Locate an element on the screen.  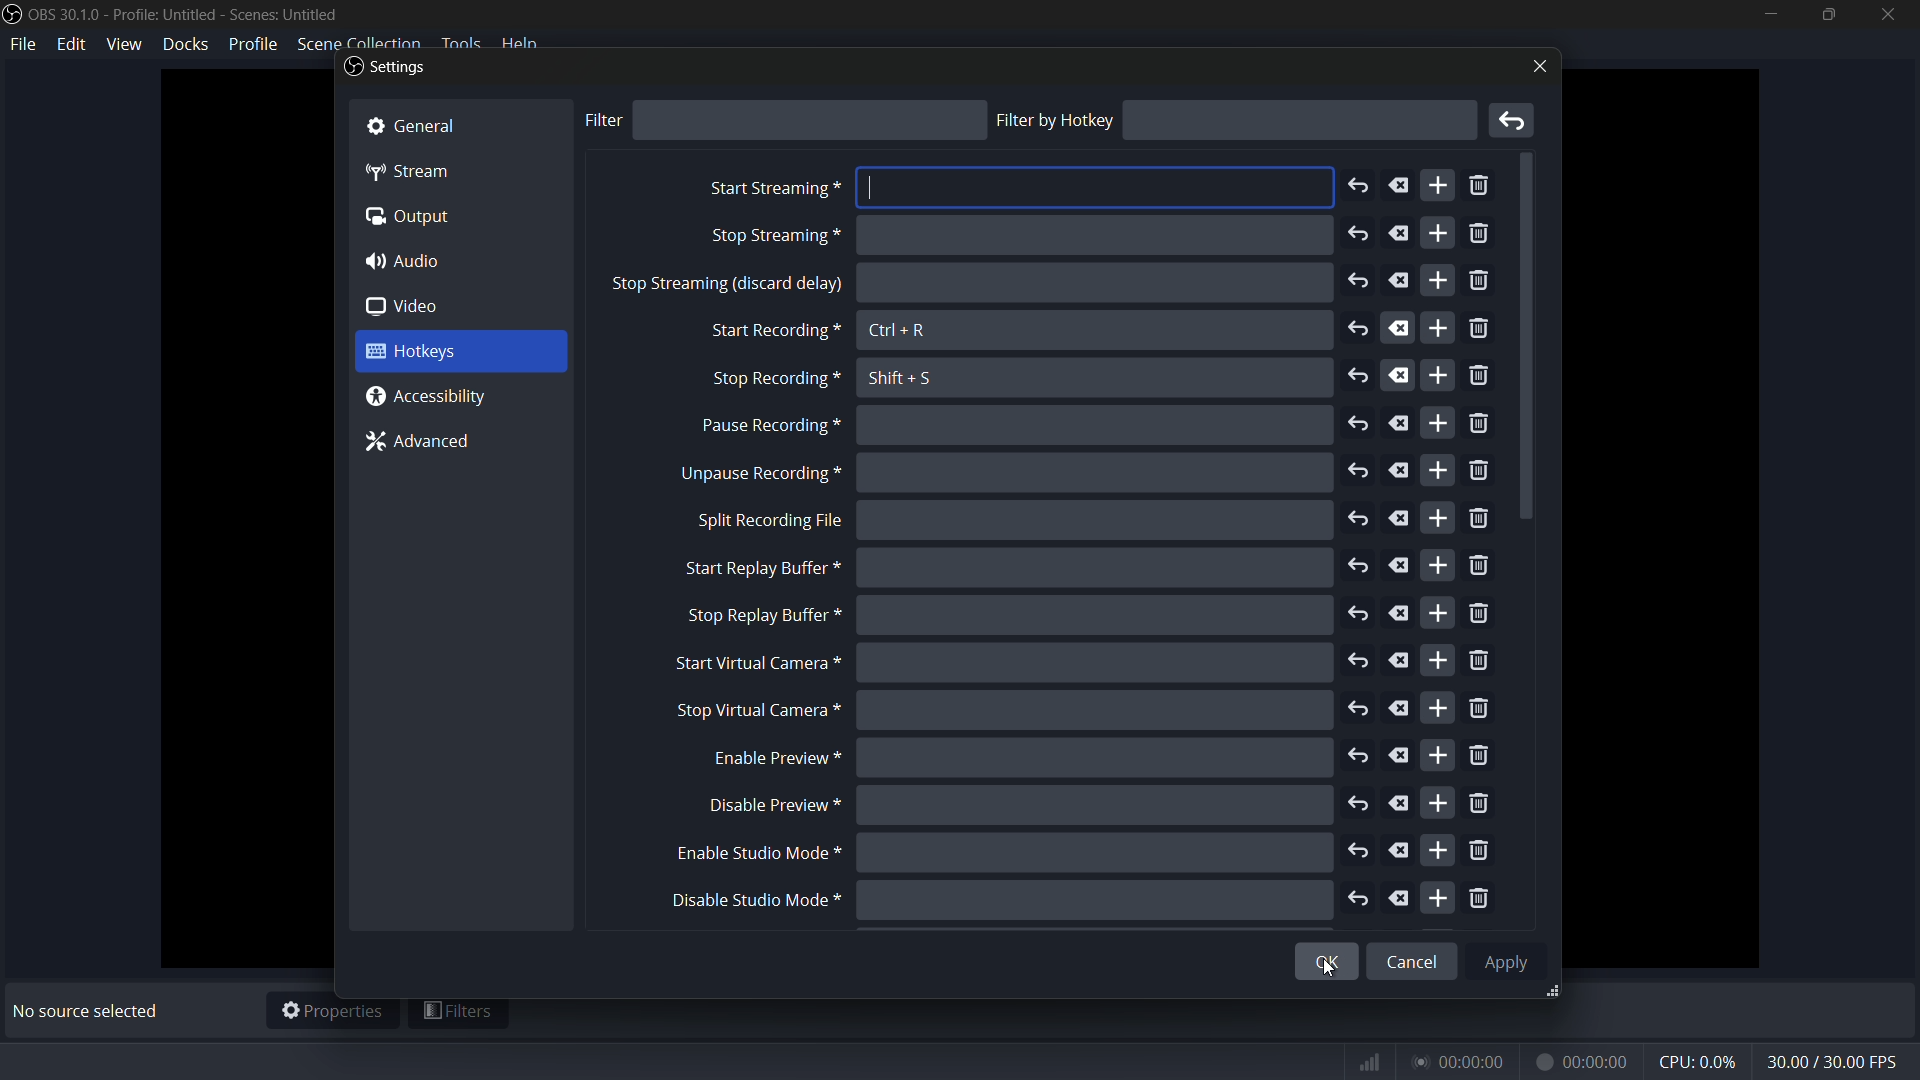
add more is located at coordinates (1438, 848).